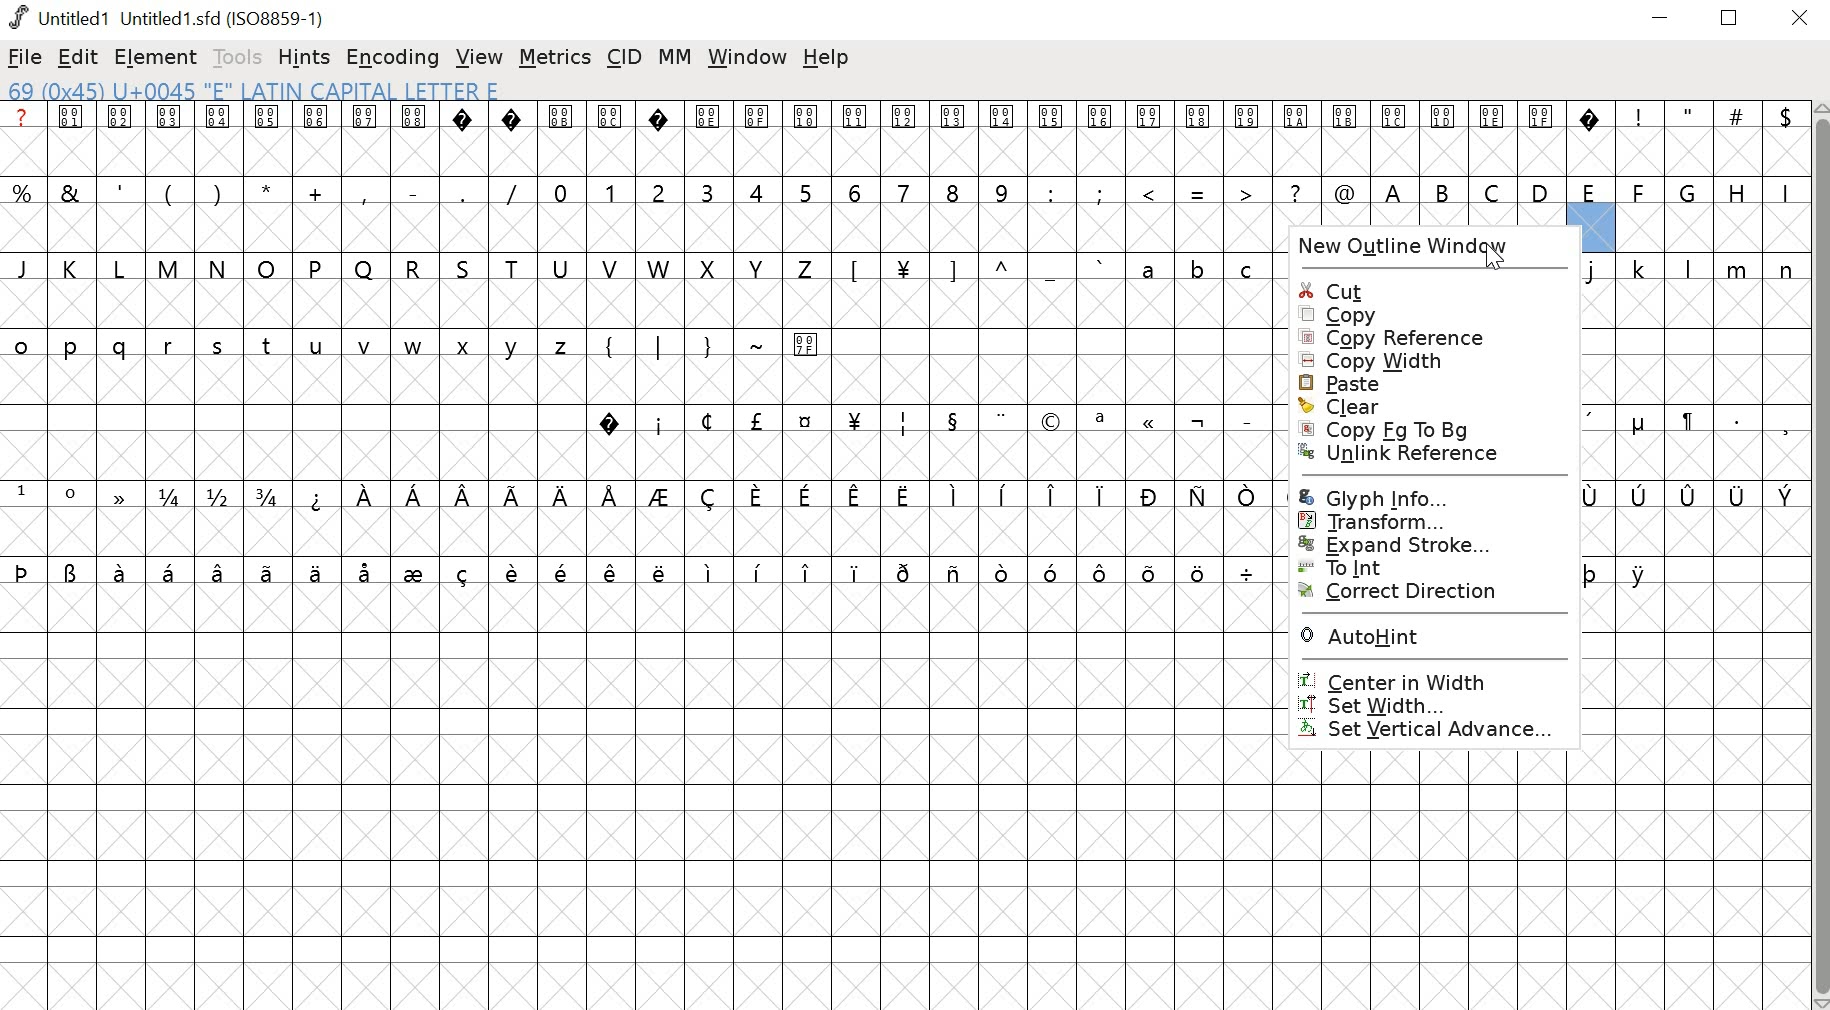  I want to click on tools, so click(238, 57).